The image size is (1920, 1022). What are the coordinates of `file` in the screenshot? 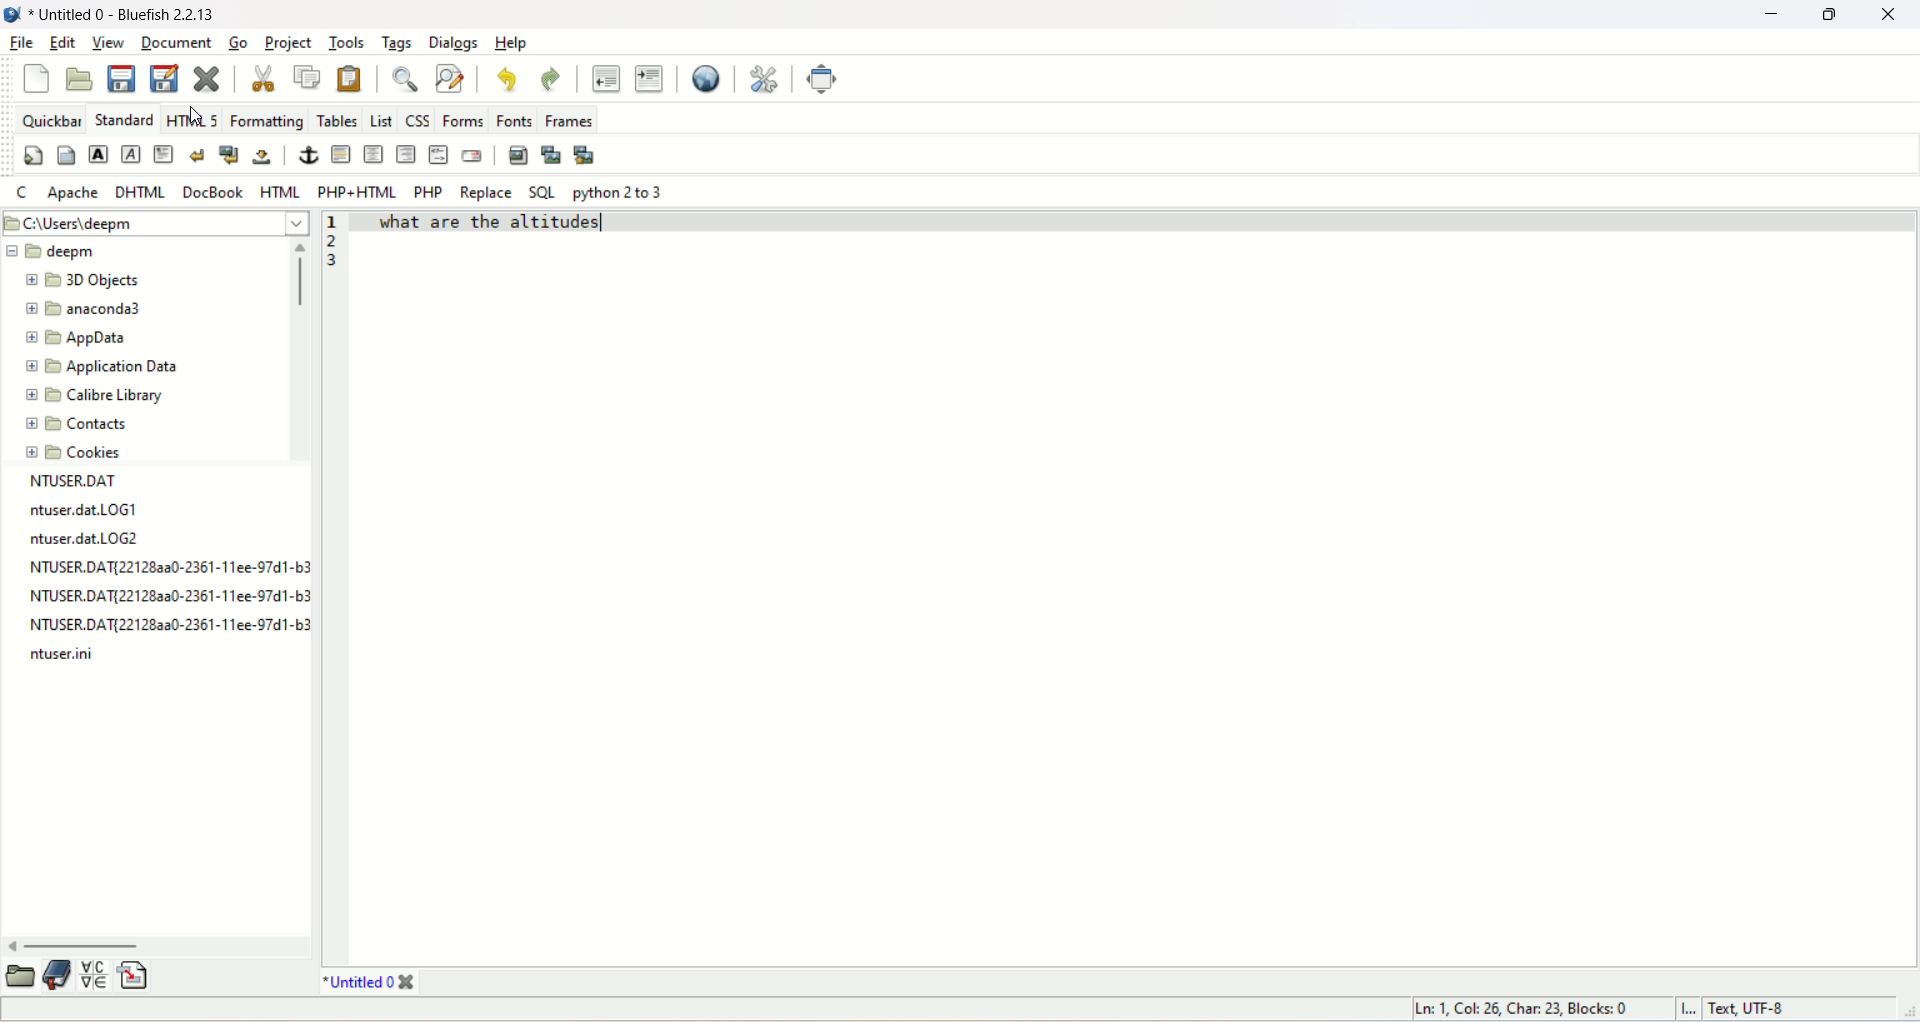 It's located at (22, 46).